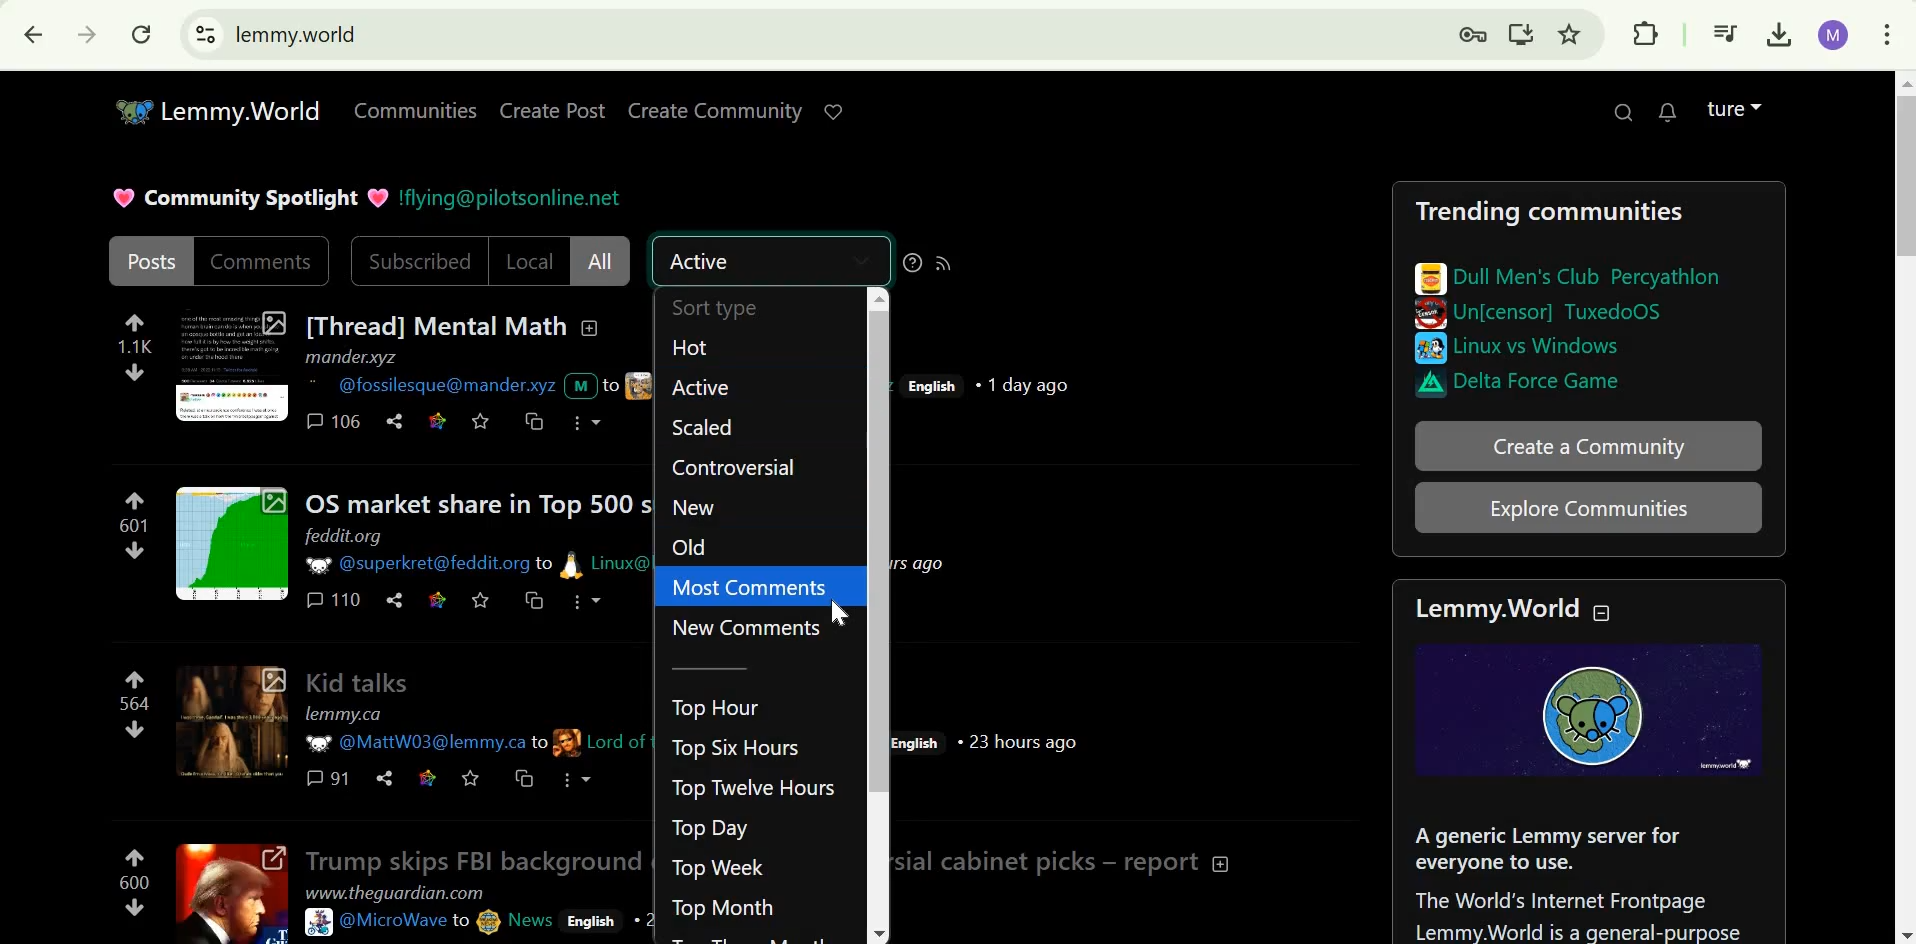  What do you see at coordinates (722, 709) in the screenshot?
I see `Top hour` at bounding box center [722, 709].